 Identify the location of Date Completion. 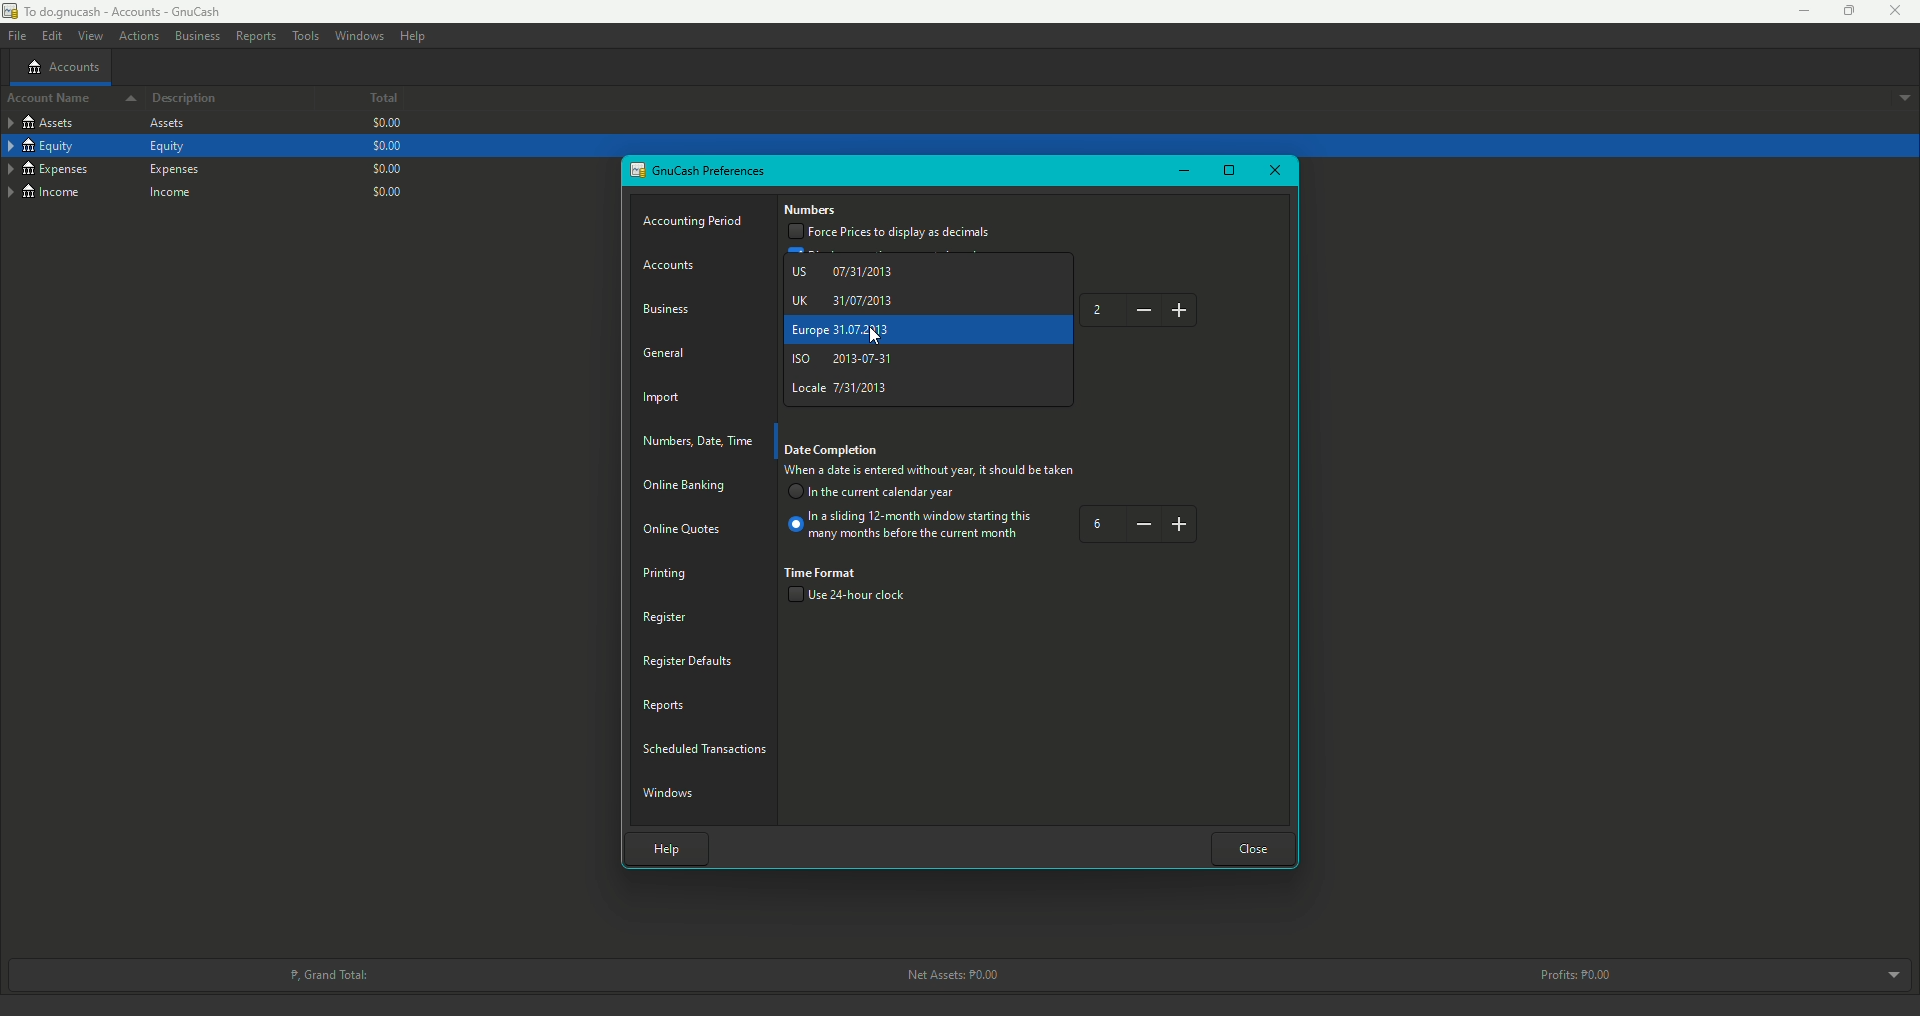
(834, 451).